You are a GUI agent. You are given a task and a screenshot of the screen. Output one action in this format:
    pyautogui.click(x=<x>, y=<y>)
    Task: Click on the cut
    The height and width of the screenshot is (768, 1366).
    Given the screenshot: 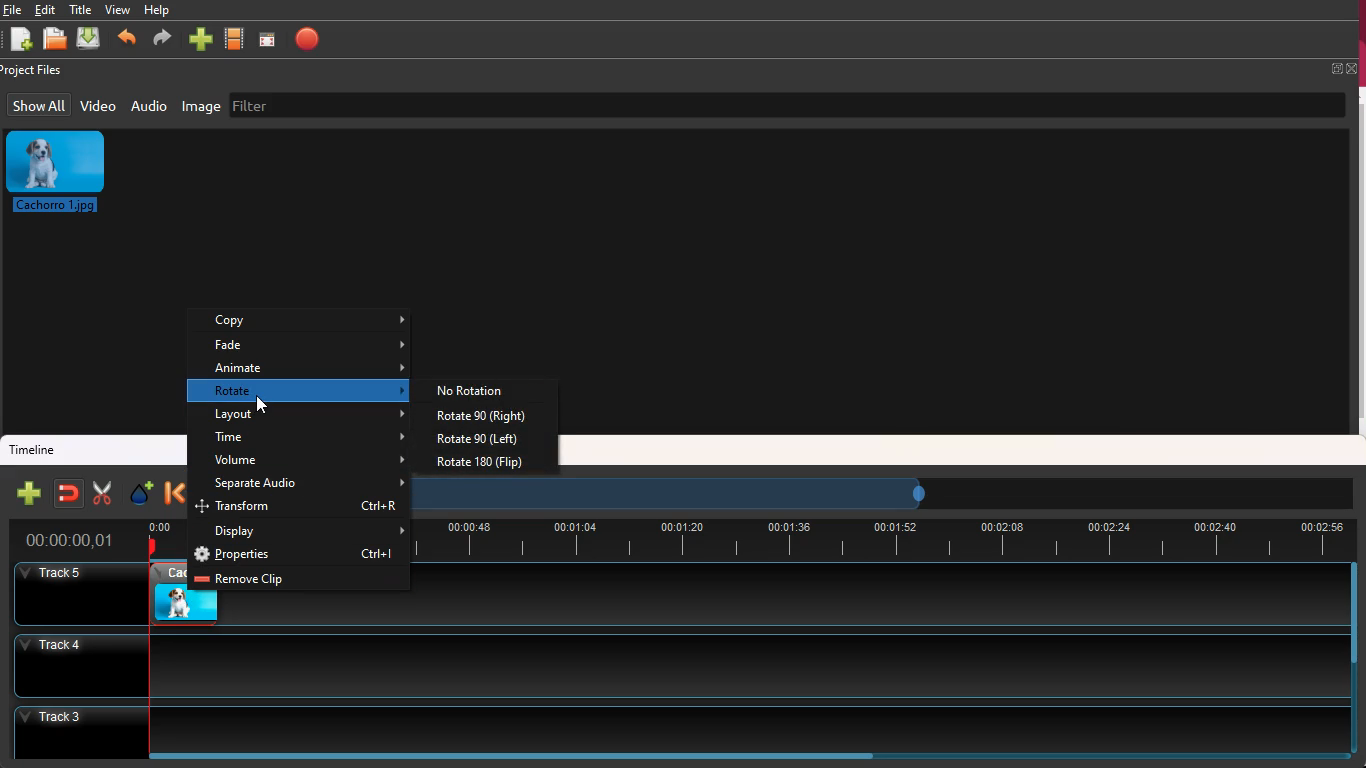 What is the action you would take?
    pyautogui.click(x=102, y=493)
    